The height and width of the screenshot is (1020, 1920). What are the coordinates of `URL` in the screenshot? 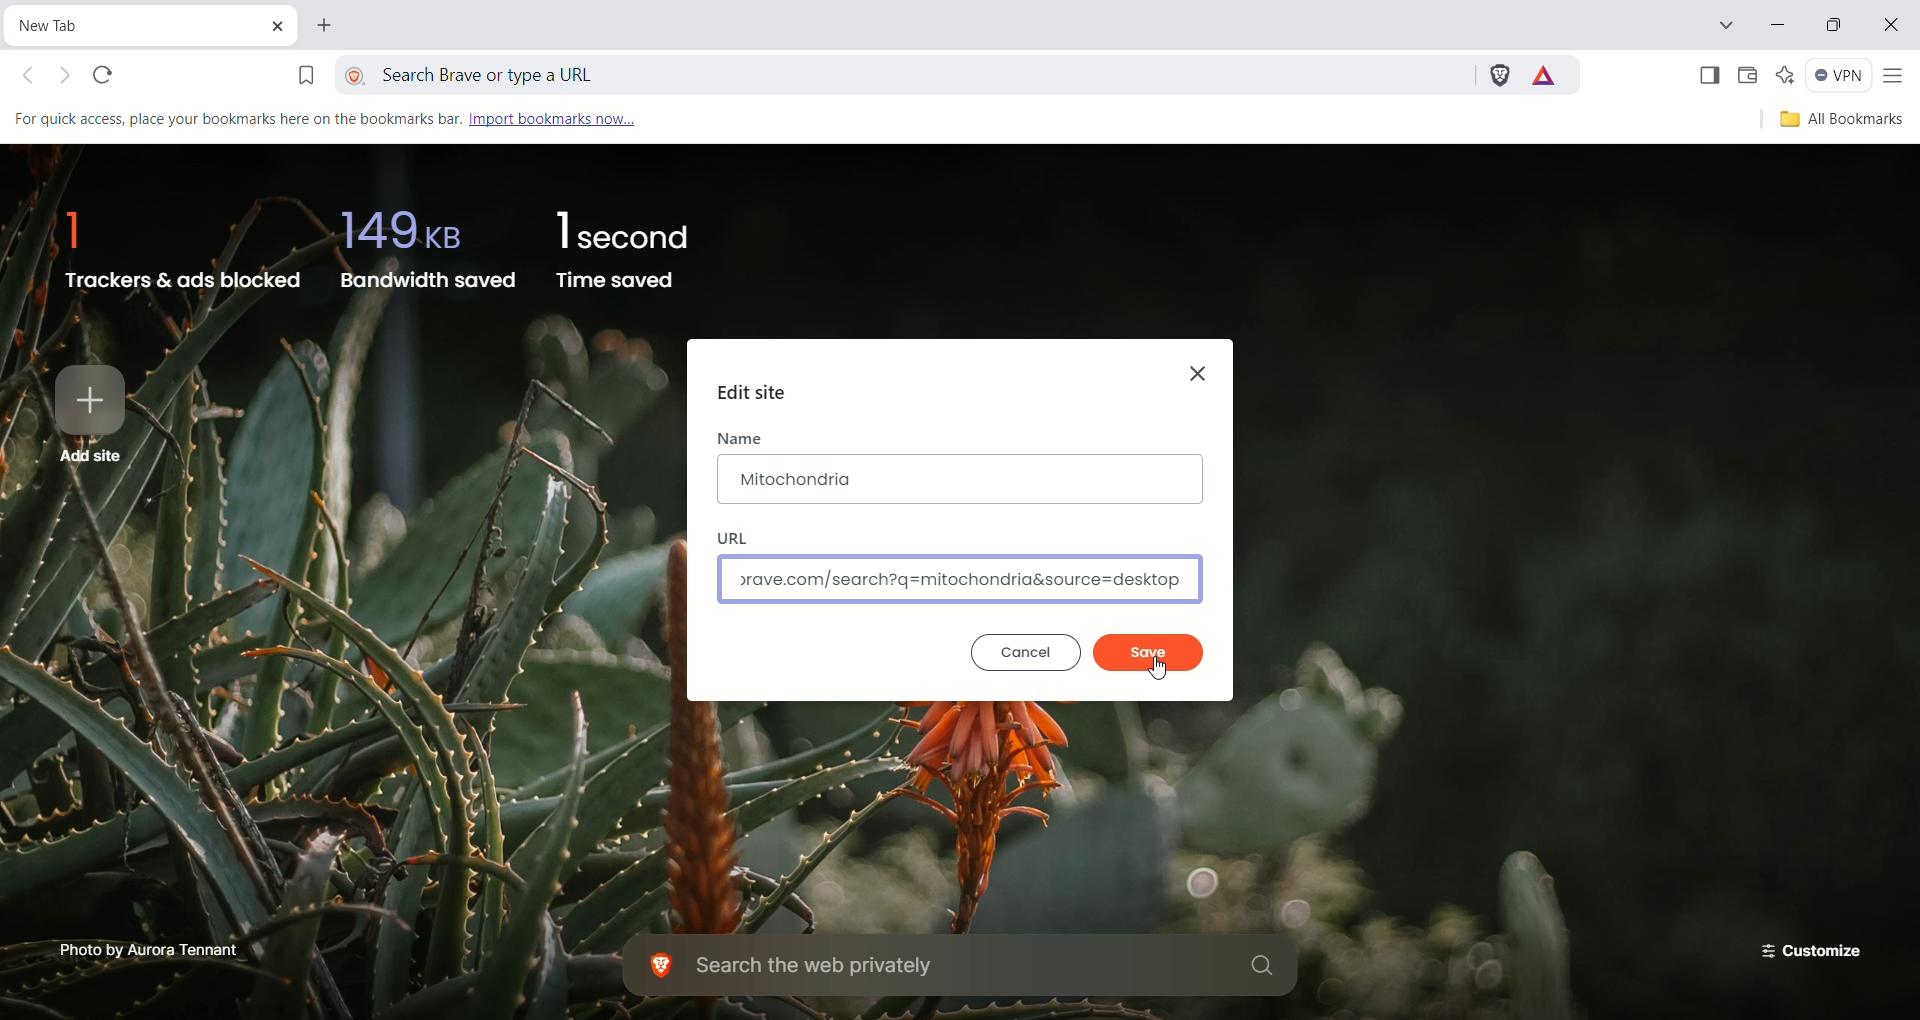 It's located at (961, 580).